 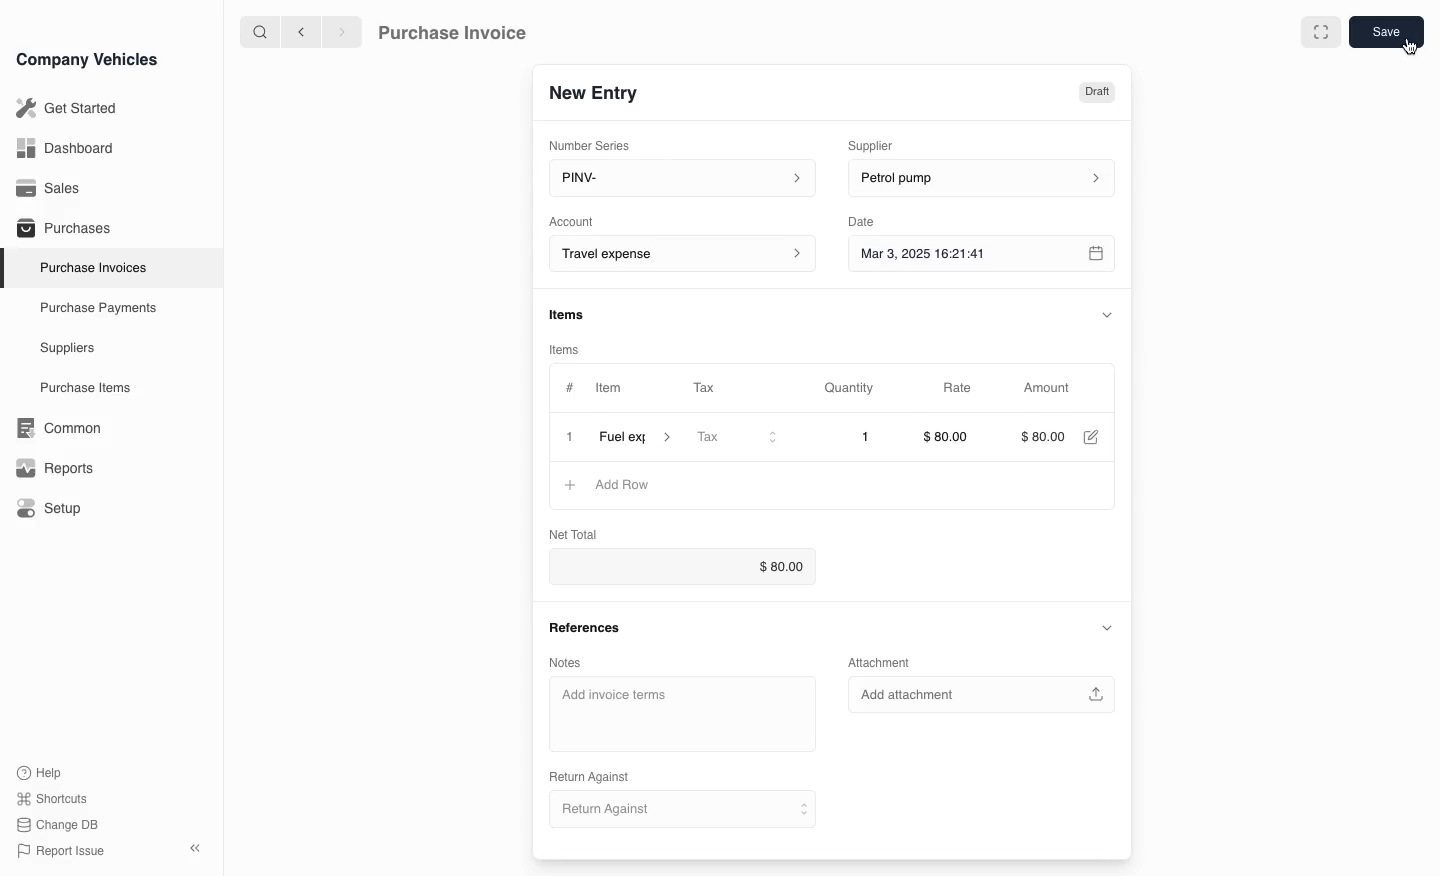 What do you see at coordinates (736, 439) in the screenshot?
I see `Tax ` at bounding box center [736, 439].